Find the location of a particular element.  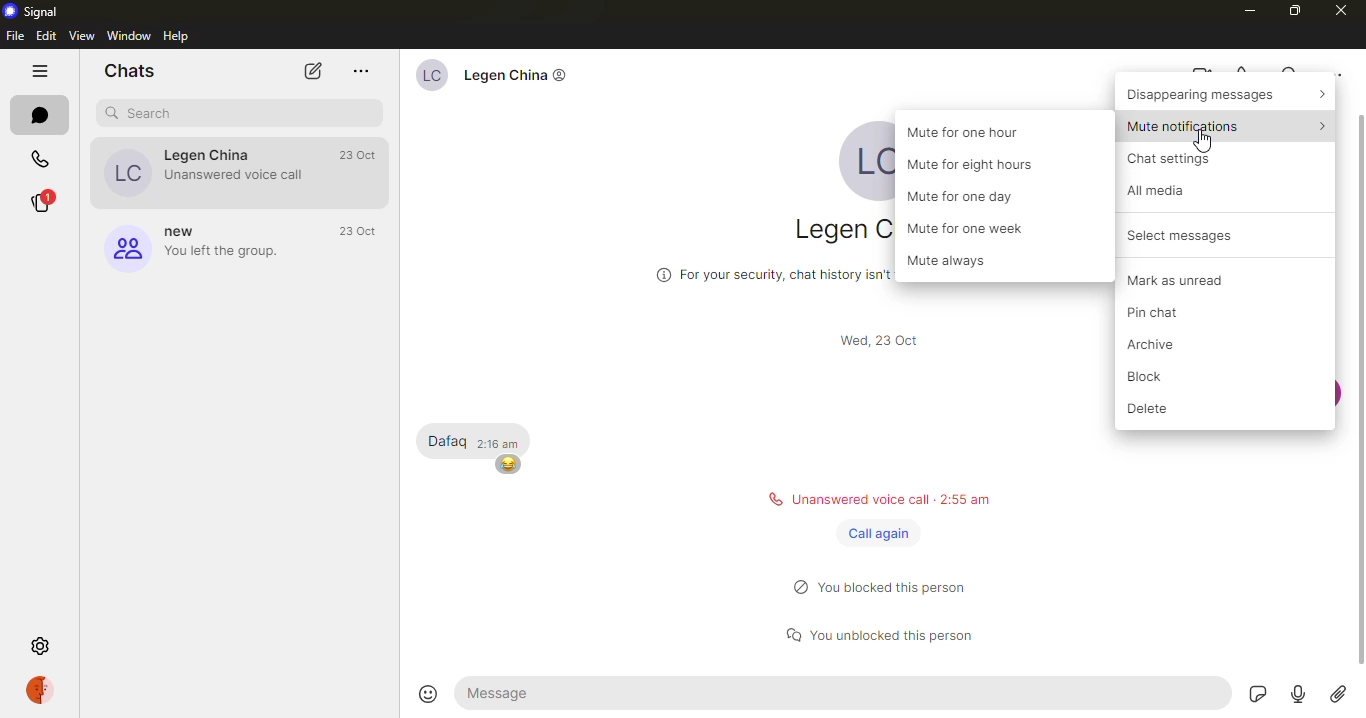

info is located at coordinates (766, 272).